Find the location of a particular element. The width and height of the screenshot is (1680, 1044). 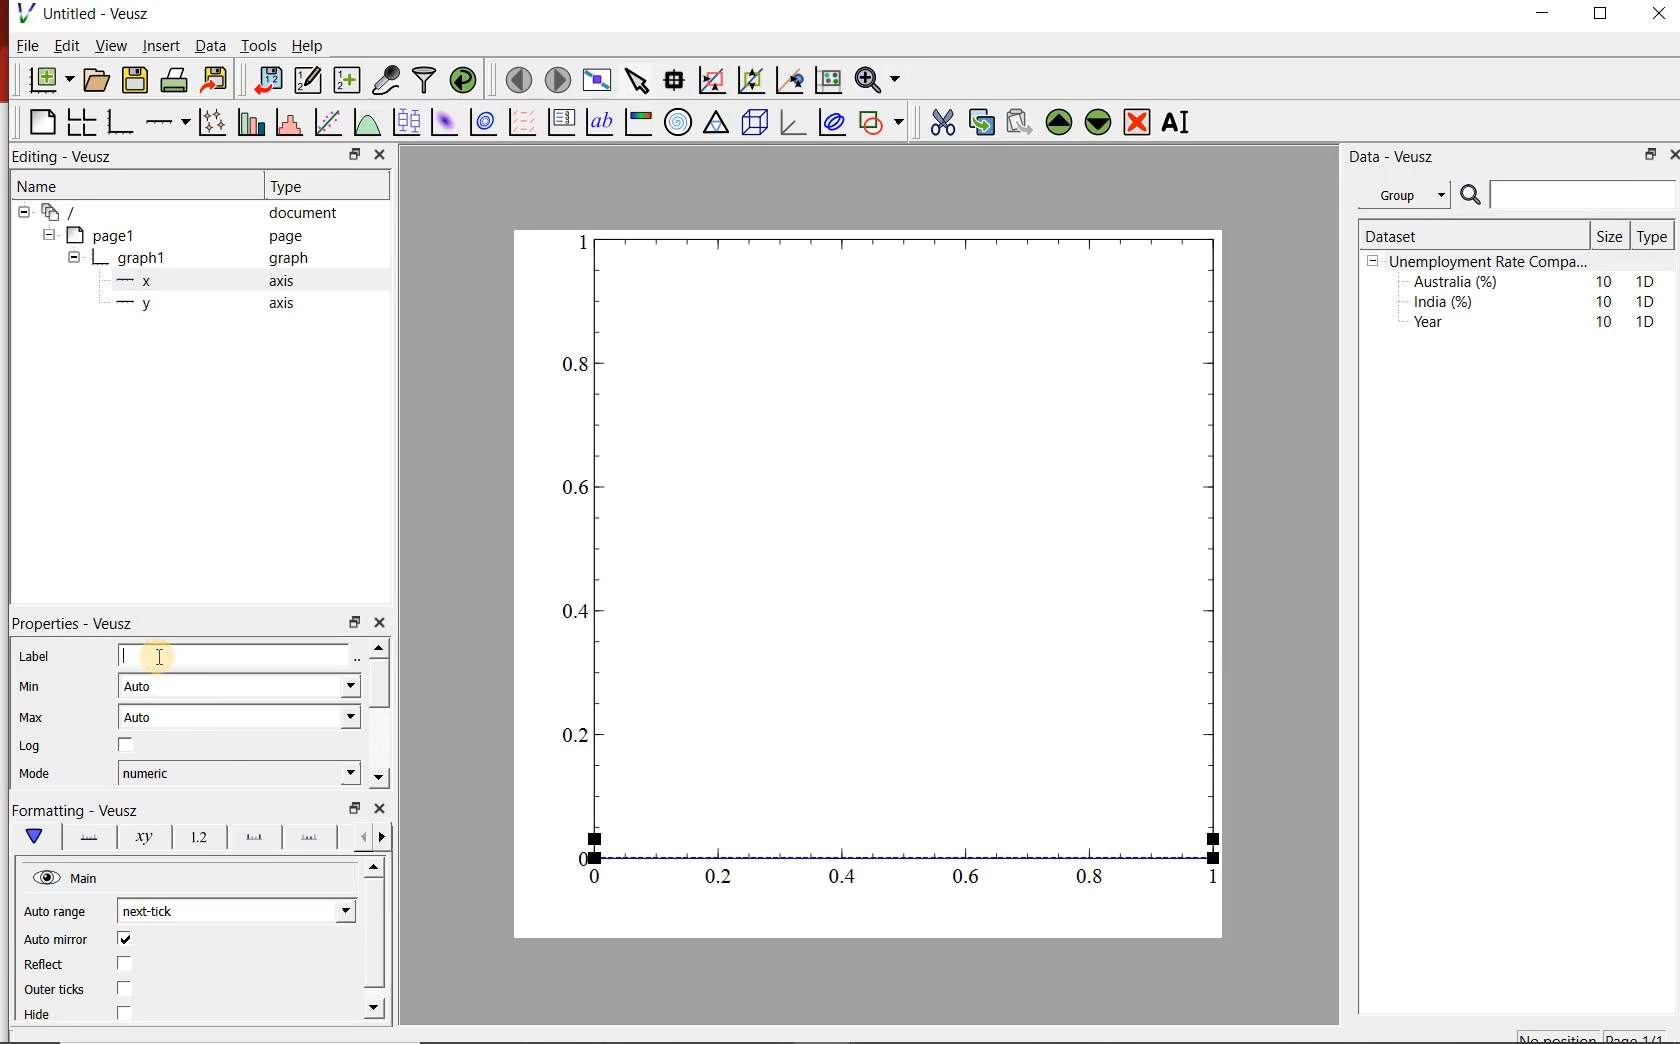

collapse is located at coordinates (23, 212).